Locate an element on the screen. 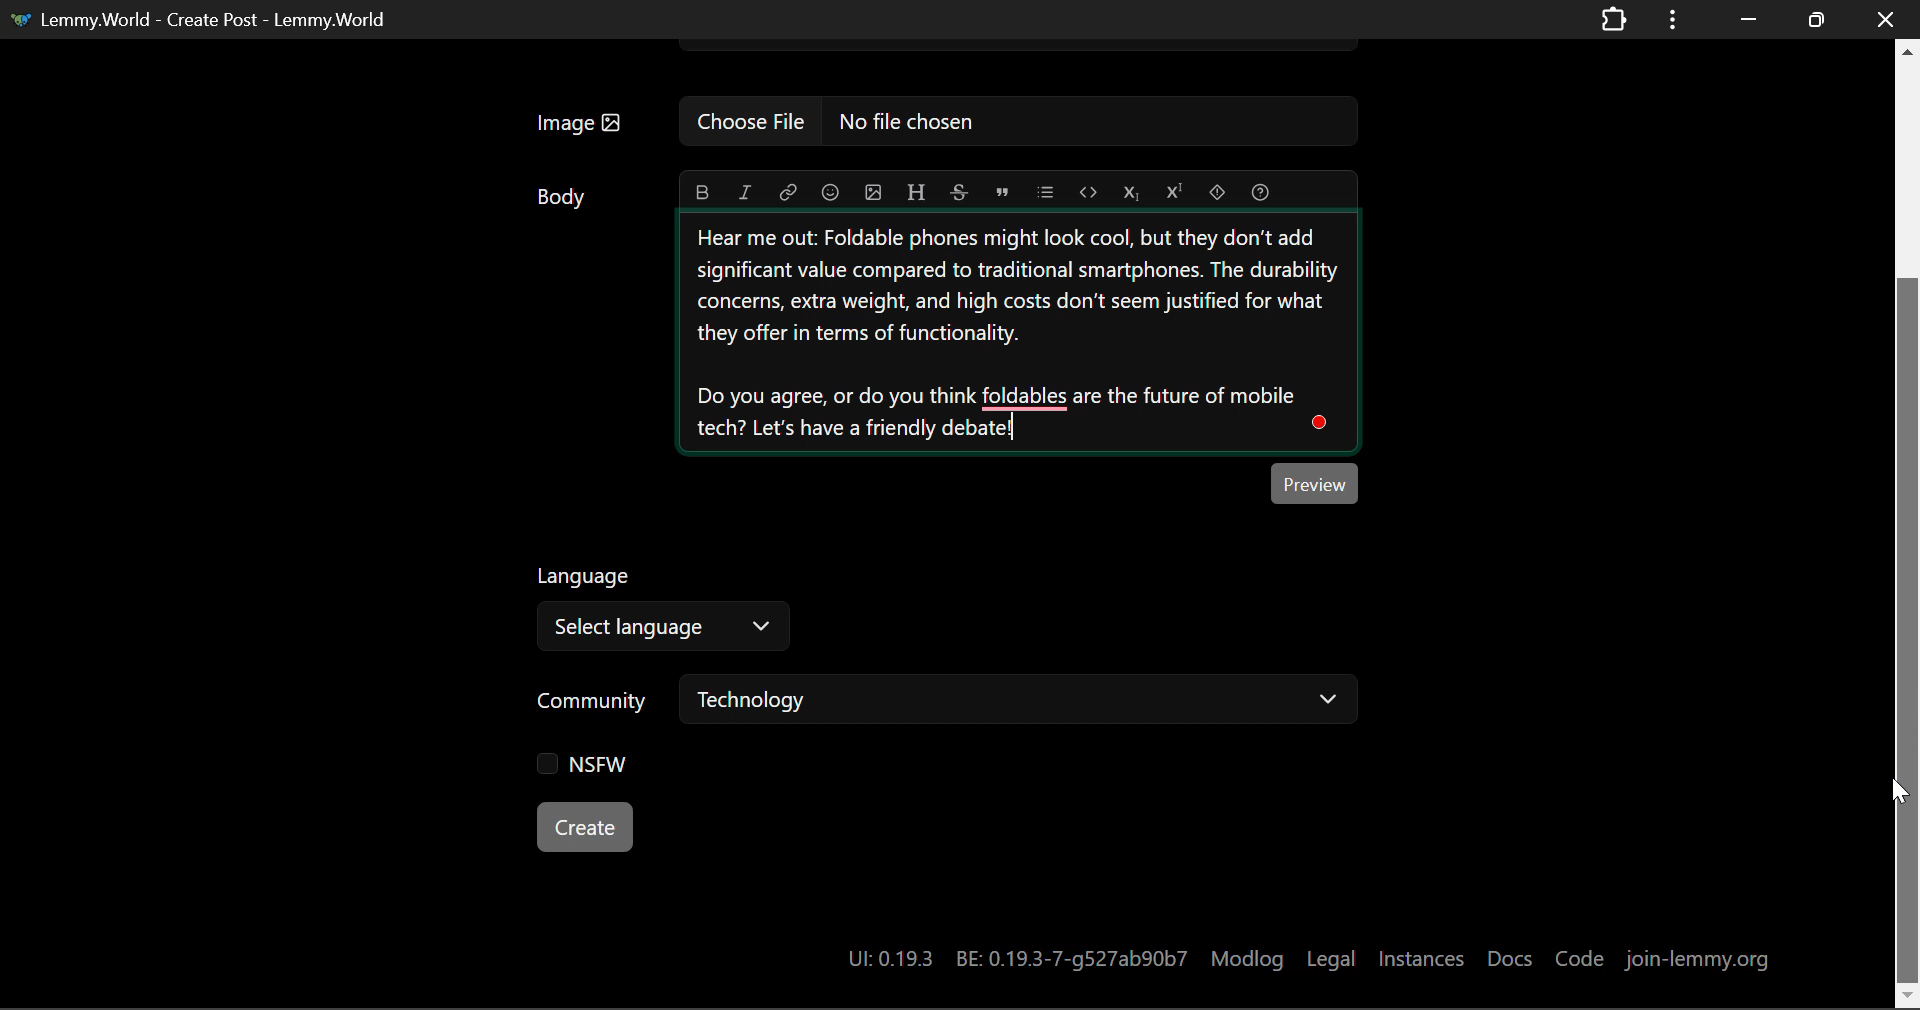 This screenshot has width=1920, height=1010. Close Window is located at coordinates (1886, 18).